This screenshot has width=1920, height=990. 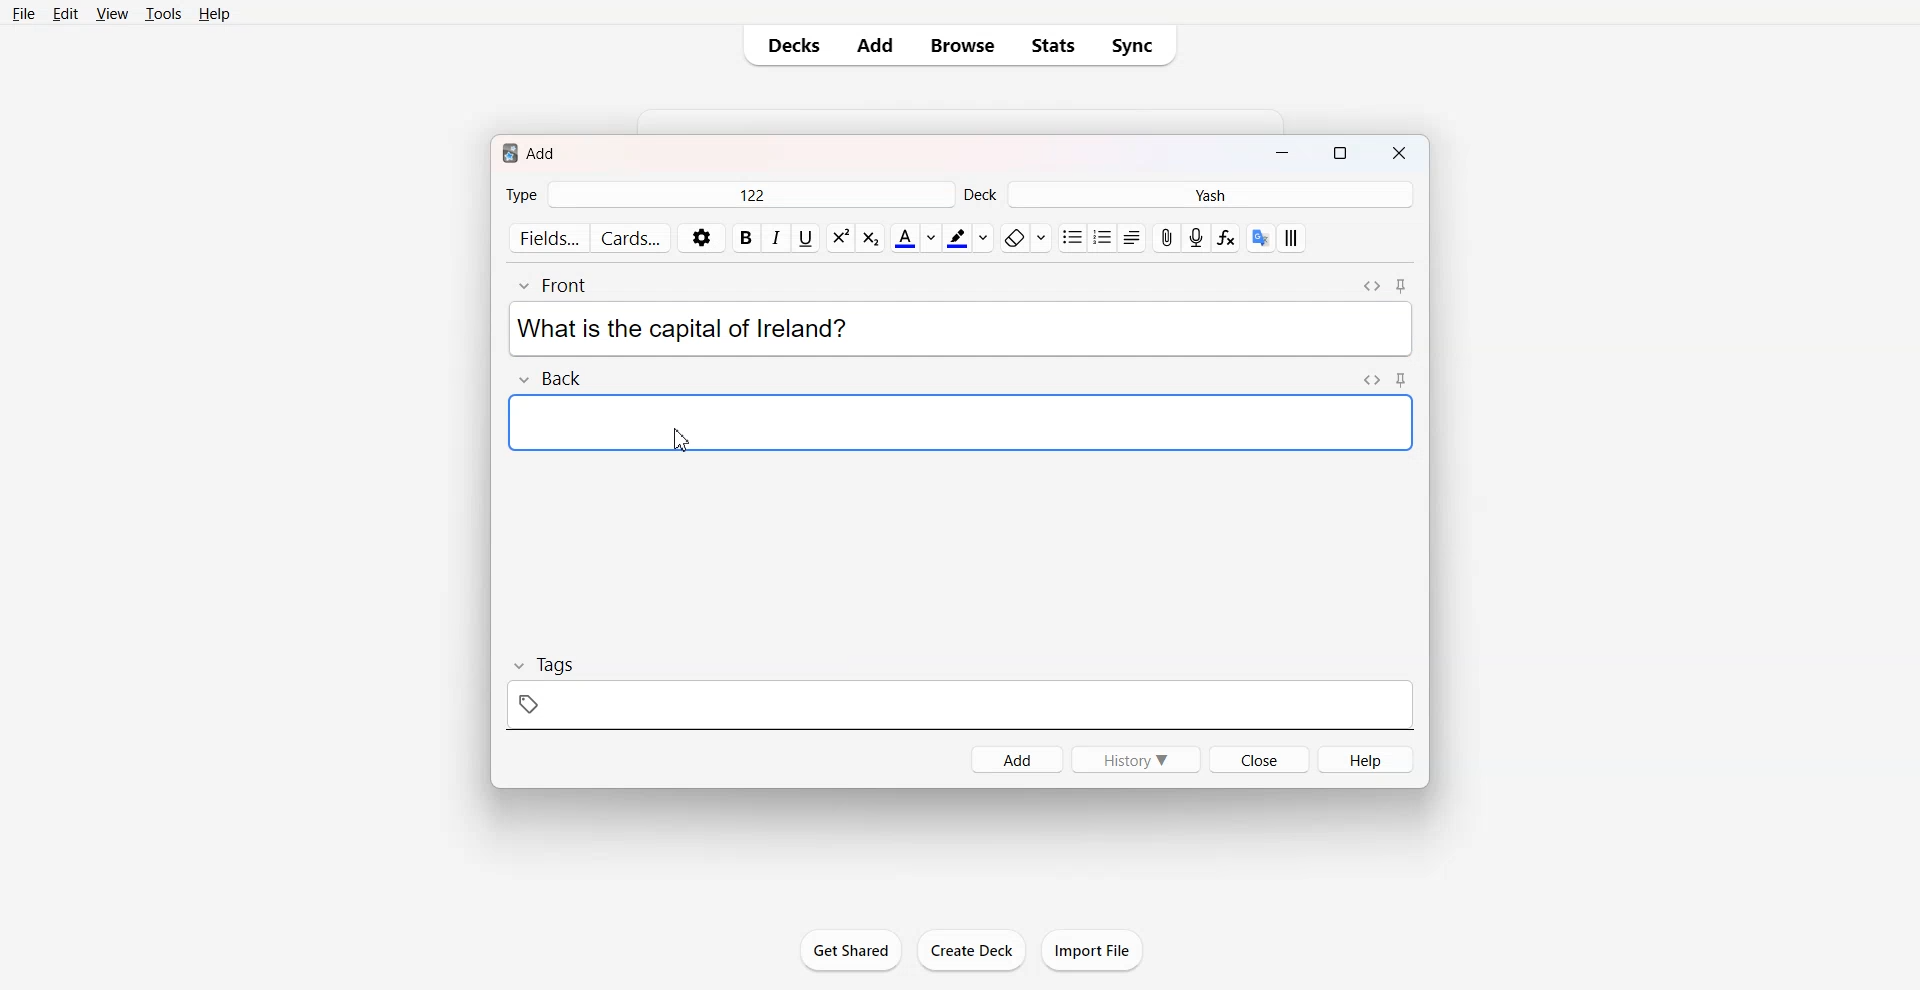 I want to click on Text, so click(x=682, y=329).